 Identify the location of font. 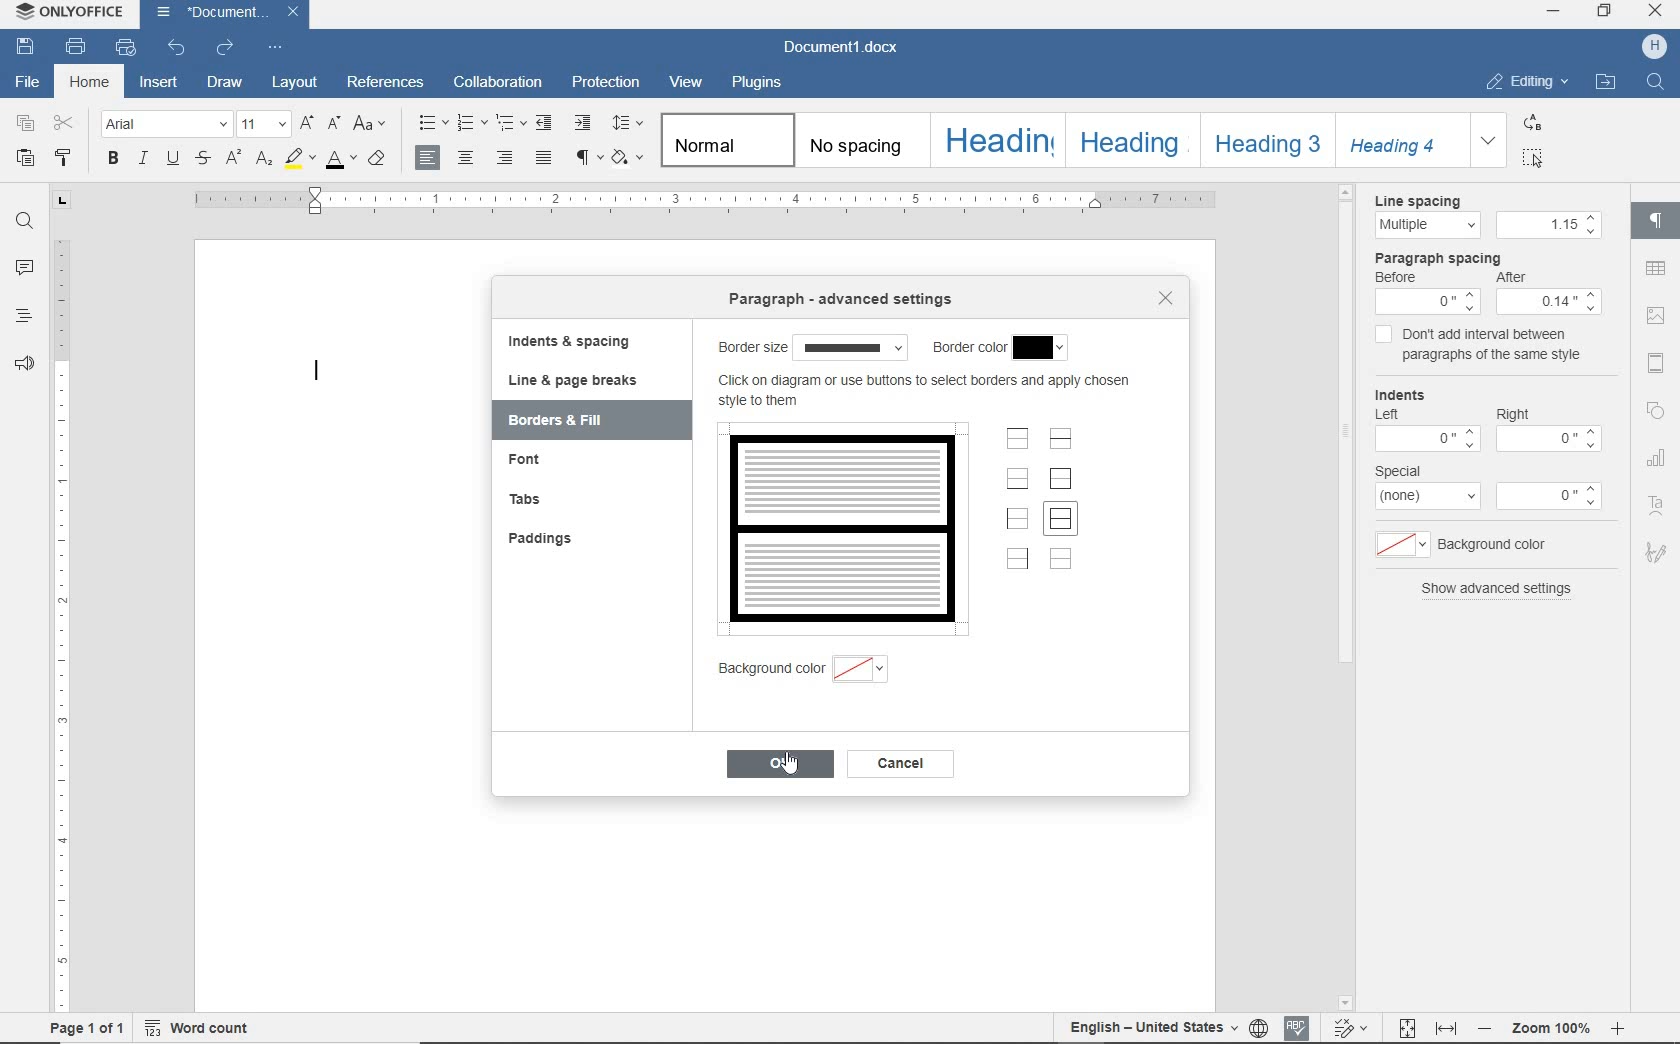
(163, 124).